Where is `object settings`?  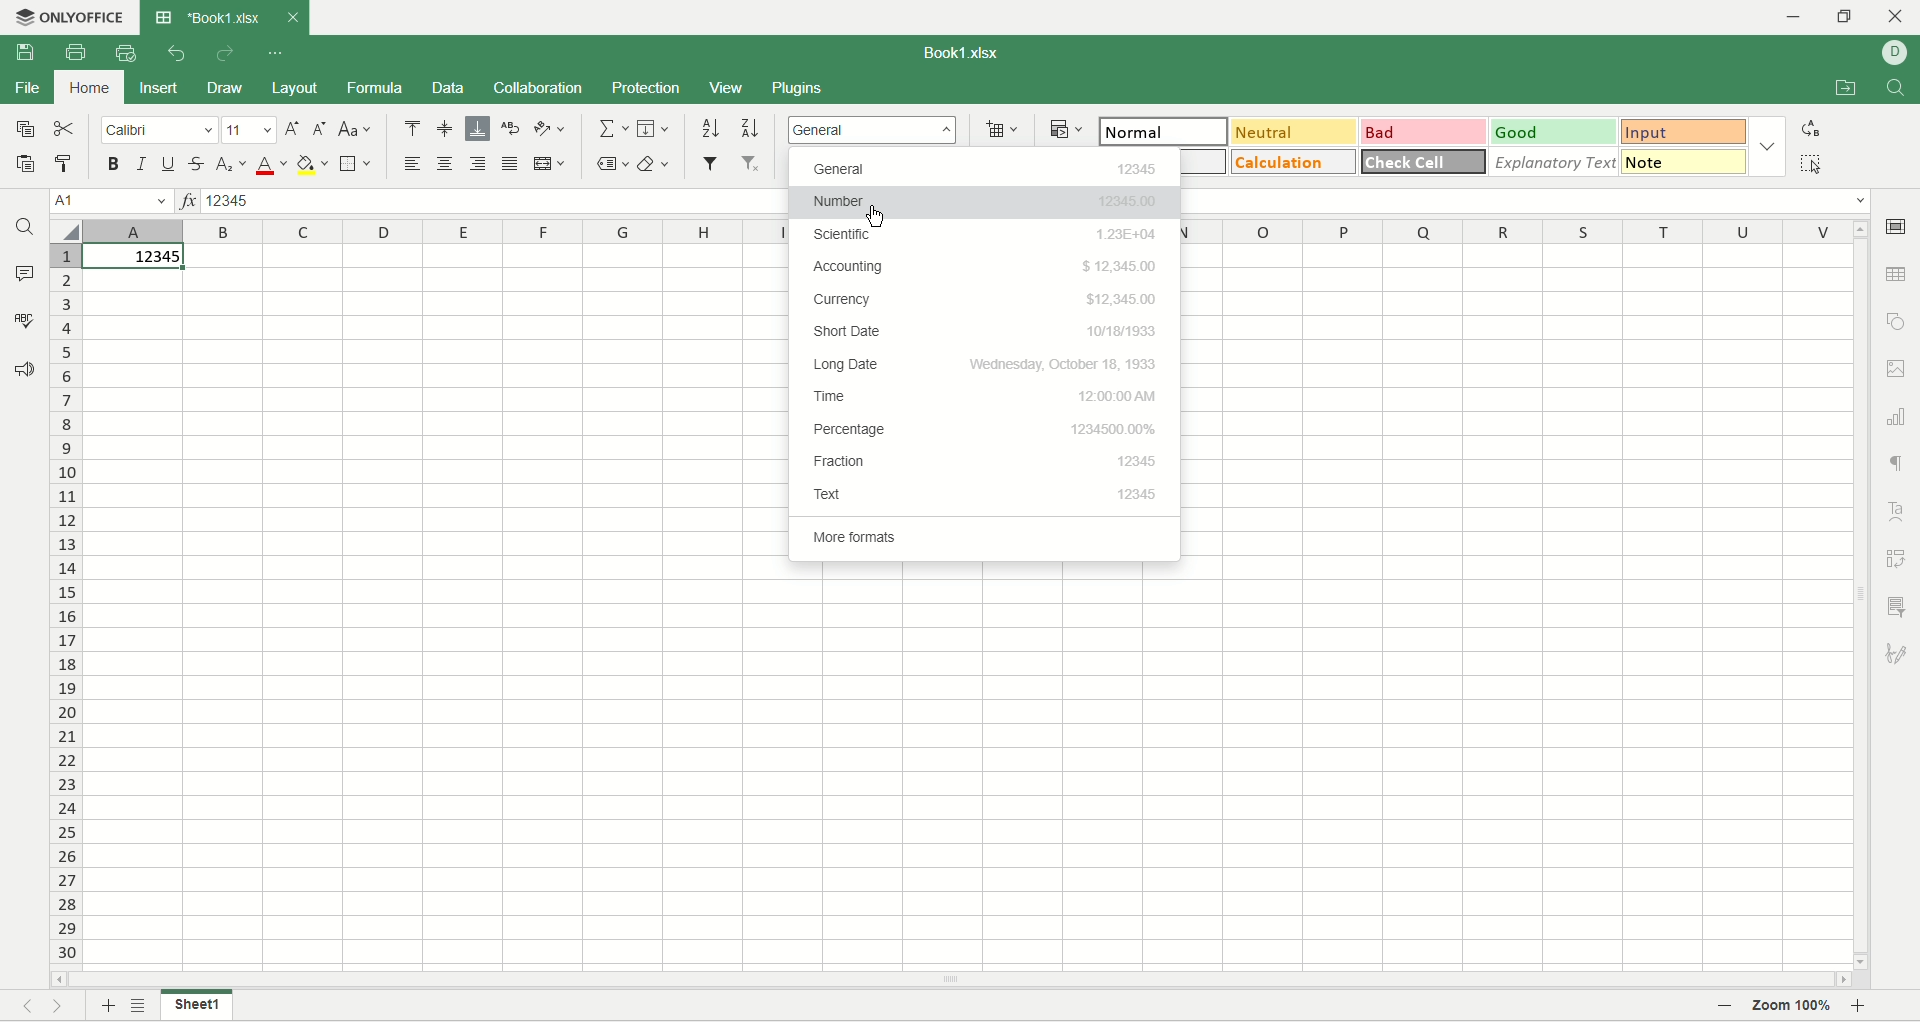
object settings is located at coordinates (1896, 321).